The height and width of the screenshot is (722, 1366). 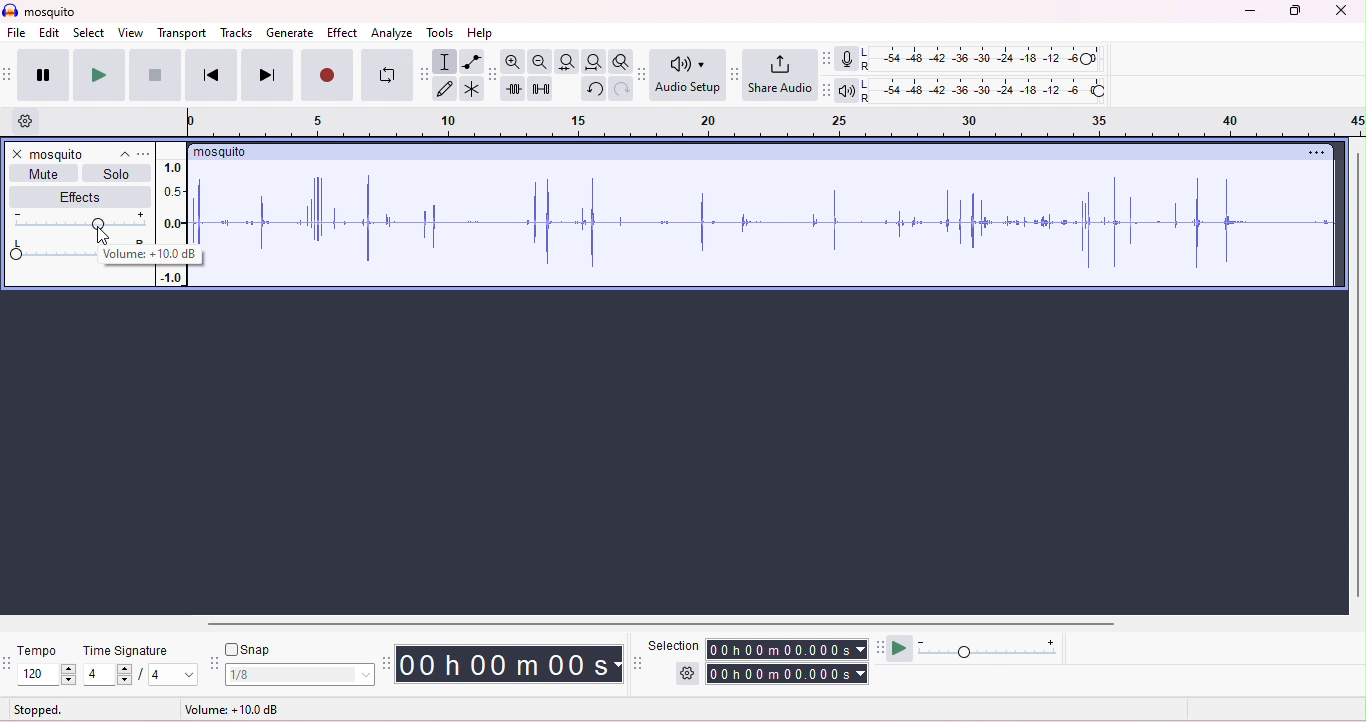 What do you see at coordinates (1316, 153) in the screenshot?
I see `options` at bounding box center [1316, 153].